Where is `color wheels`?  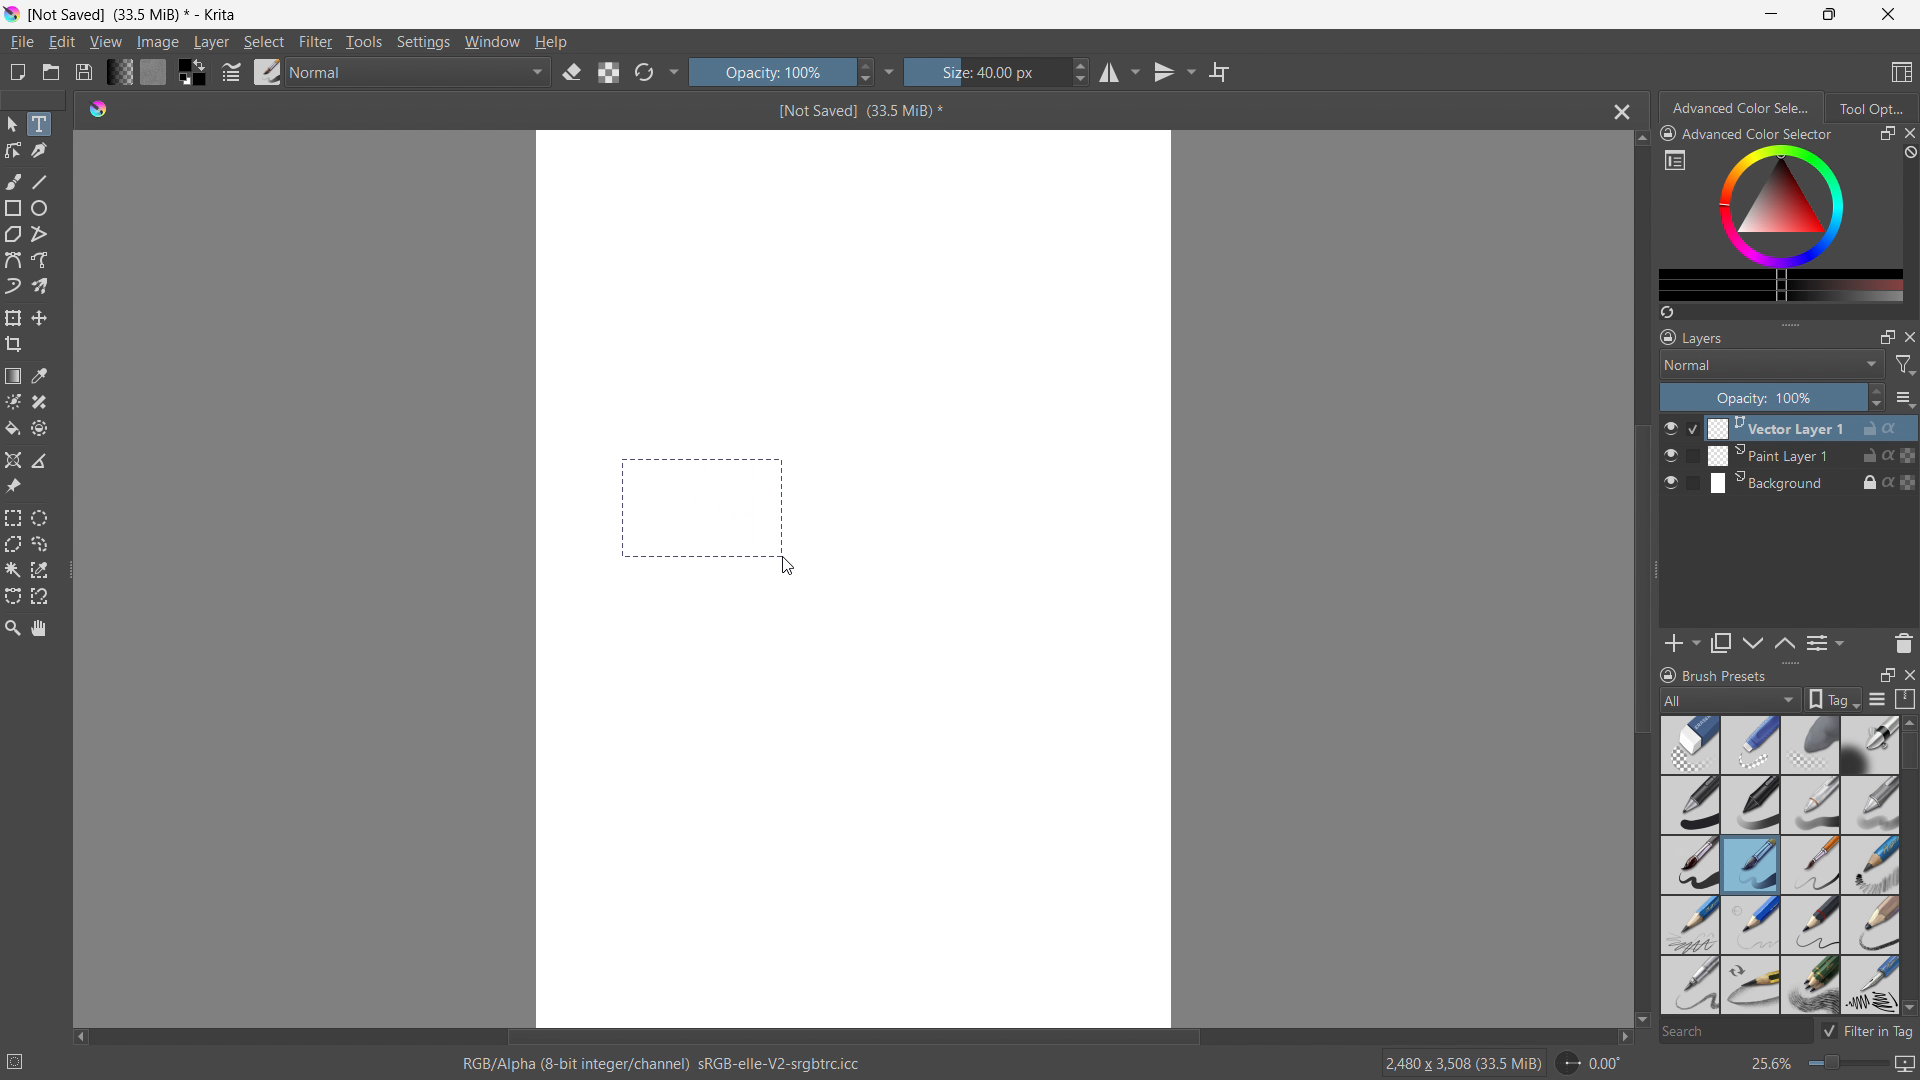 color wheels is located at coordinates (1781, 205).